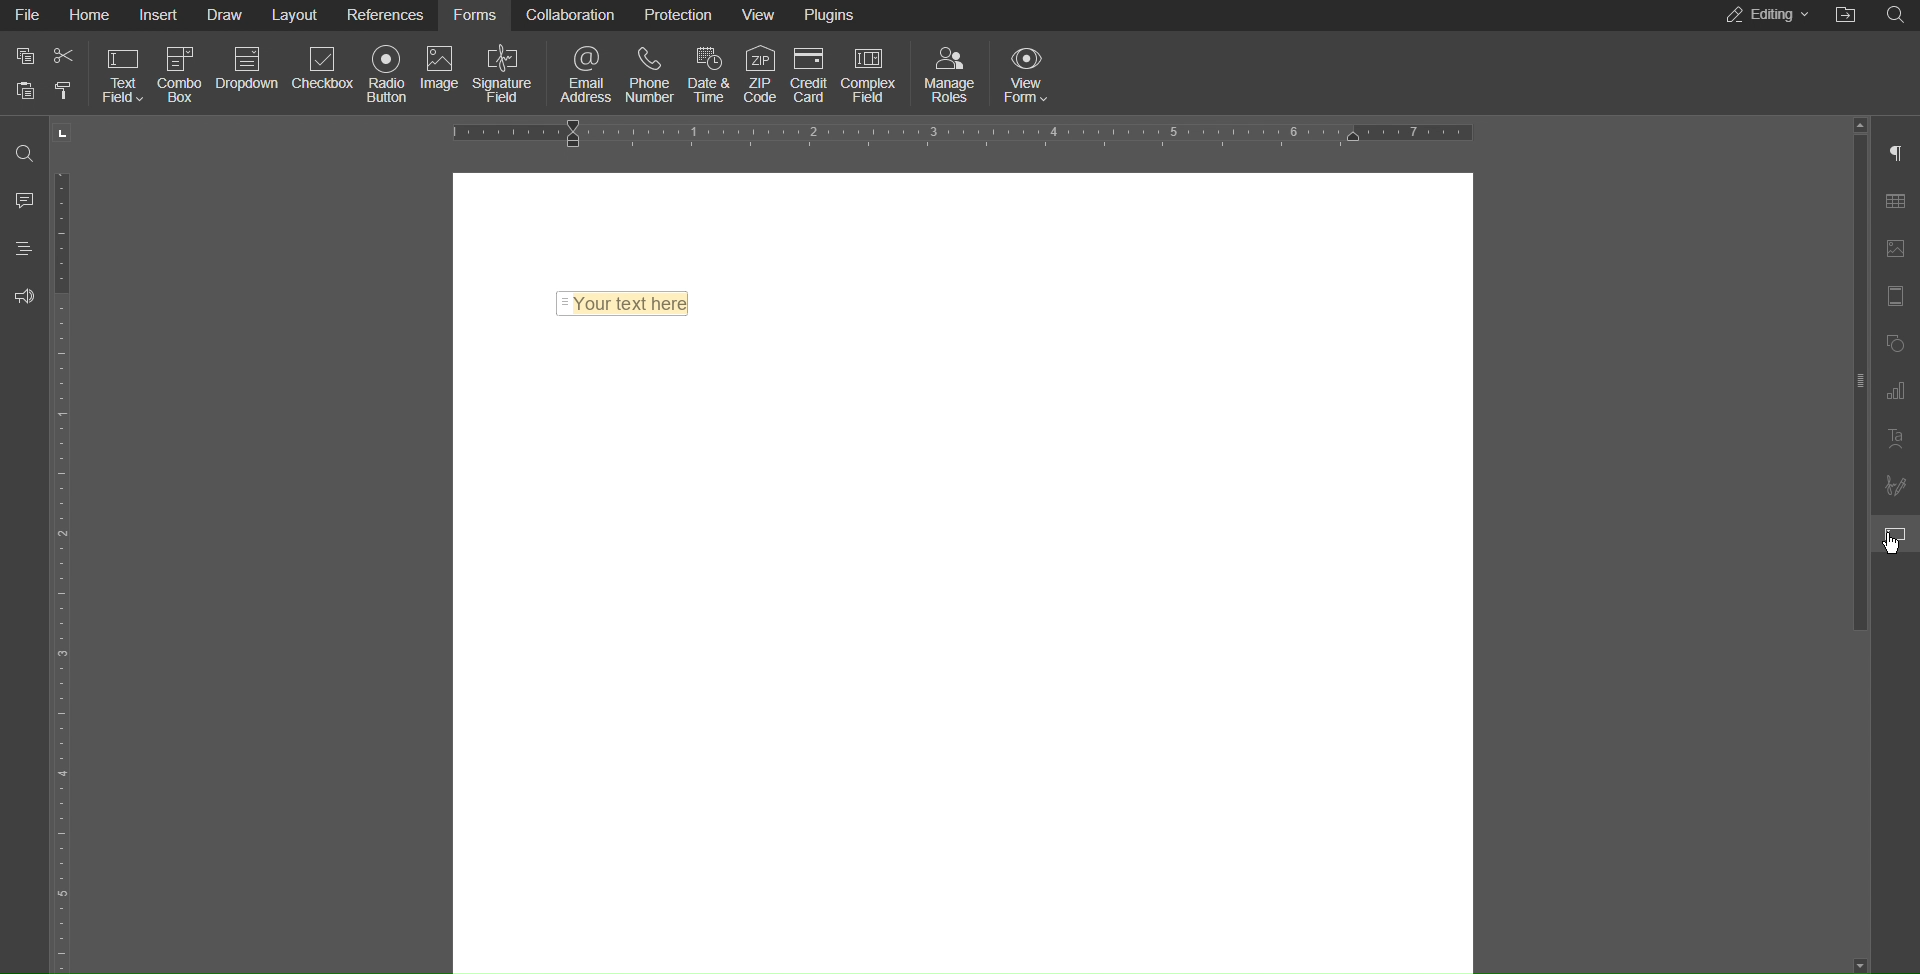 This screenshot has width=1920, height=974. What do you see at coordinates (571, 17) in the screenshot?
I see `Collaboration` at bounding box center [571, 17].